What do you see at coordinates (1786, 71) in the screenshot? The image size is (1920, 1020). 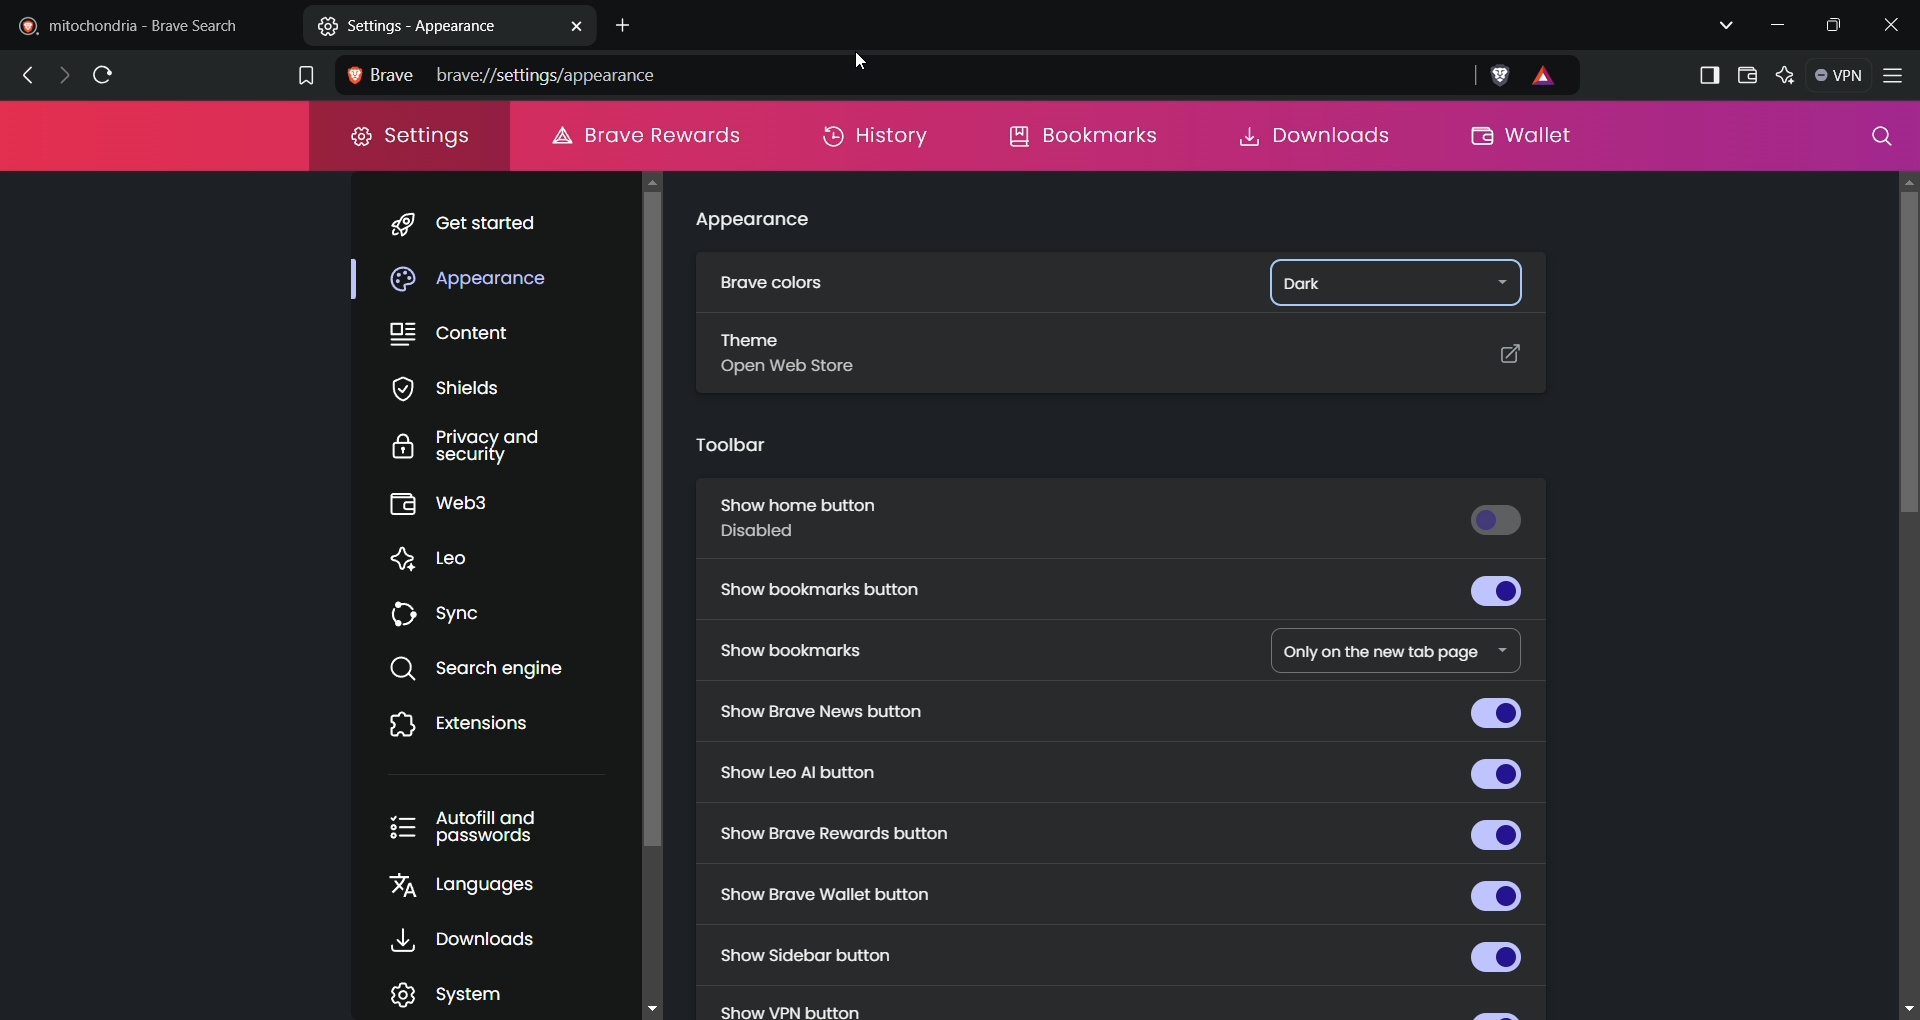 I see `leo AI` at bounding box center [1786, 71].